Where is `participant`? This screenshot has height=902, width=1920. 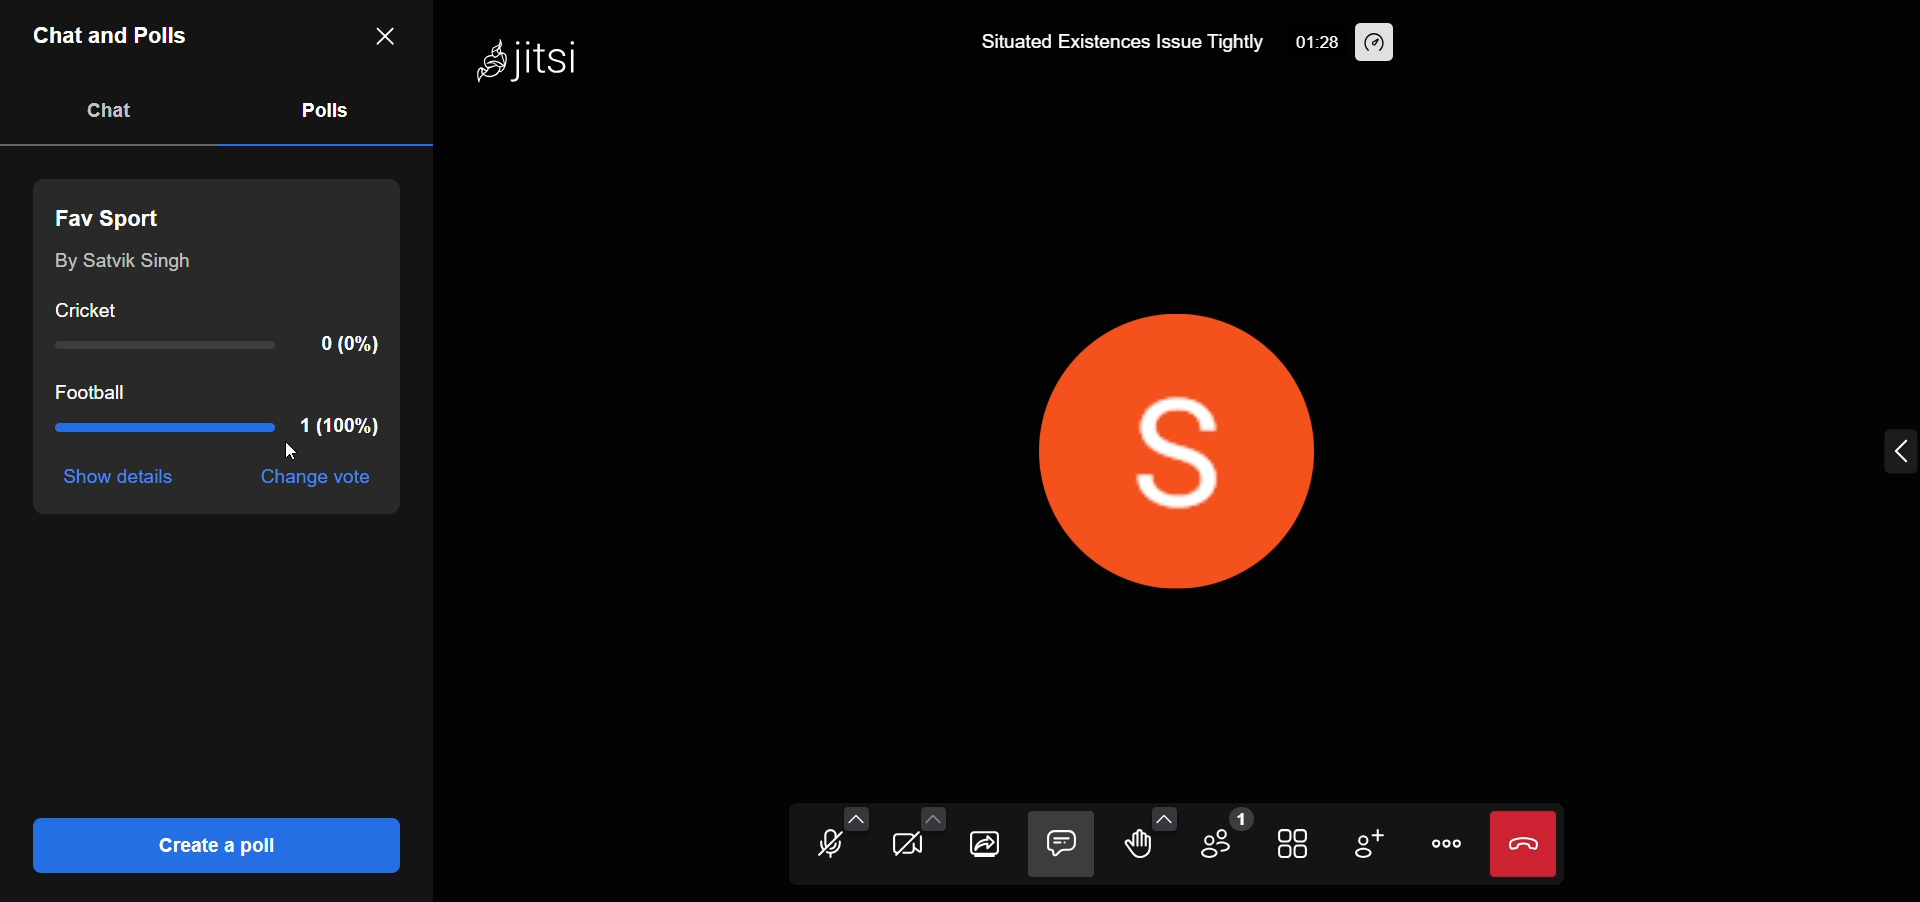 participant is located at coordinates (1226, 834).